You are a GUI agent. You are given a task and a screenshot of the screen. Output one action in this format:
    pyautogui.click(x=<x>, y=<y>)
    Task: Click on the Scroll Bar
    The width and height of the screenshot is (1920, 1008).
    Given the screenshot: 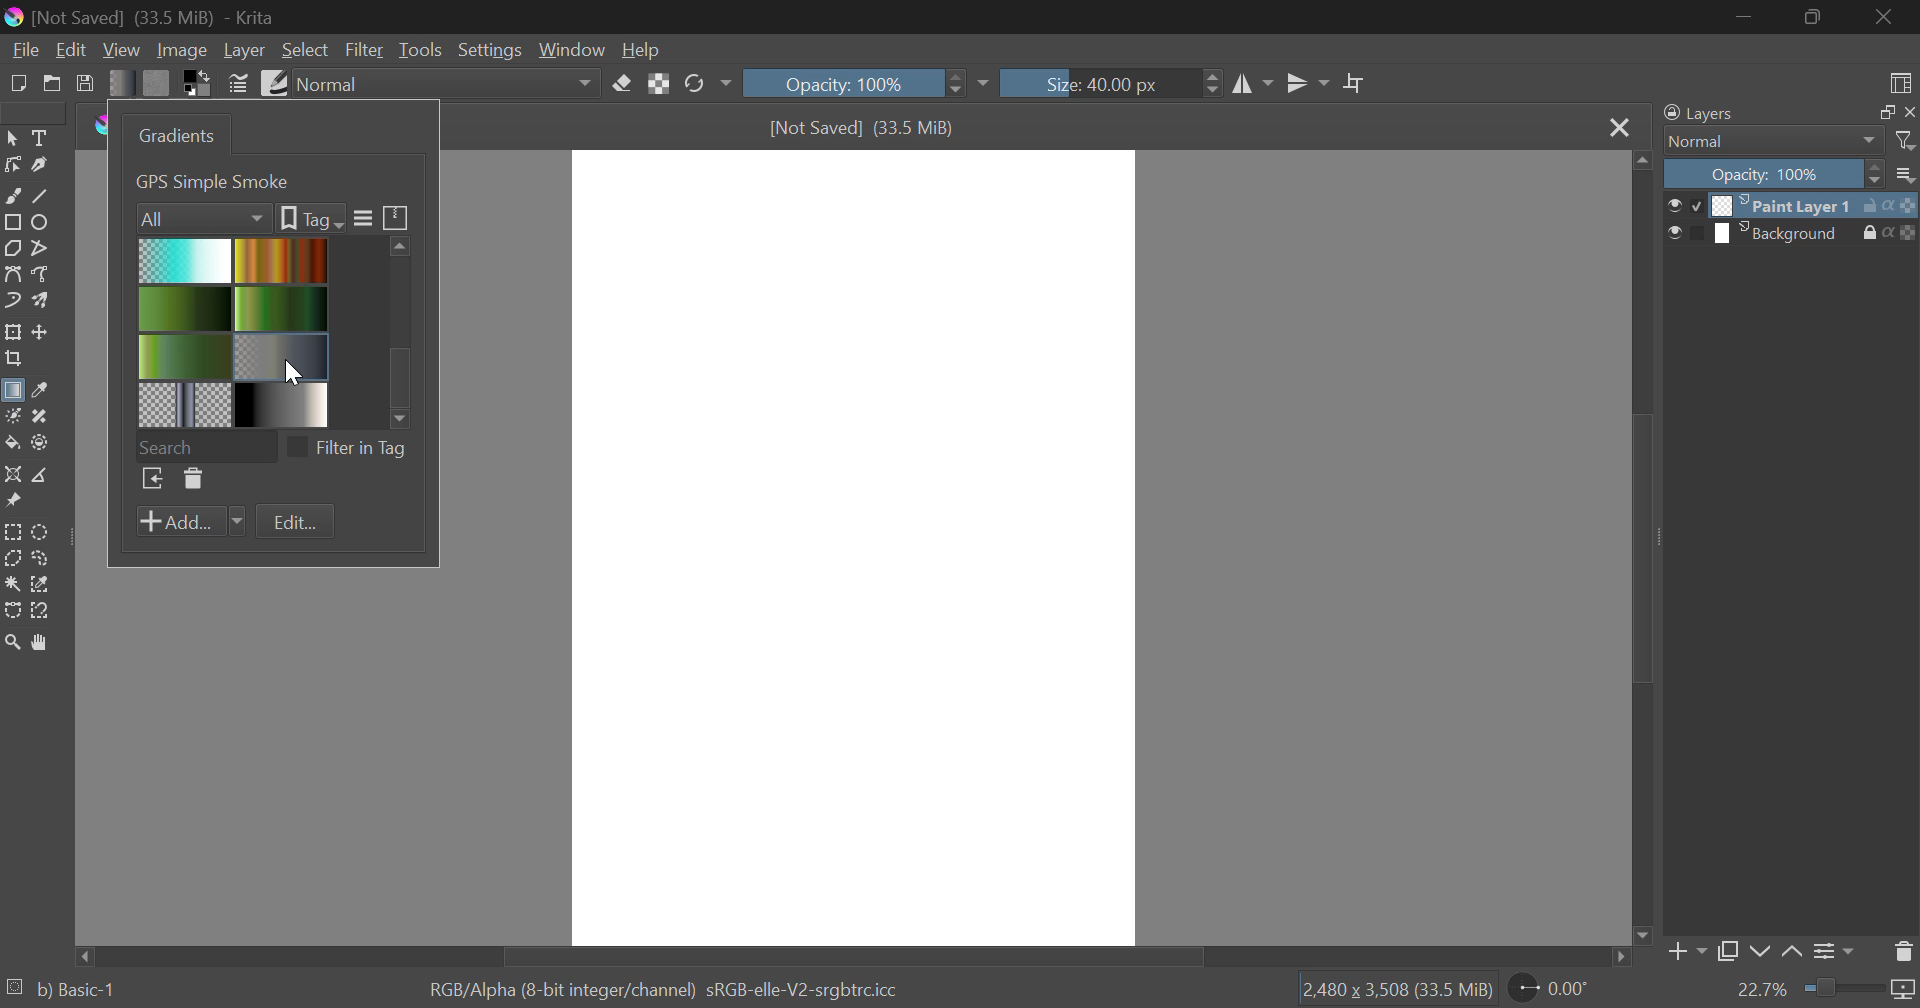 What is the action you would take?
    pyautogui.click(x=856, y=955)
    